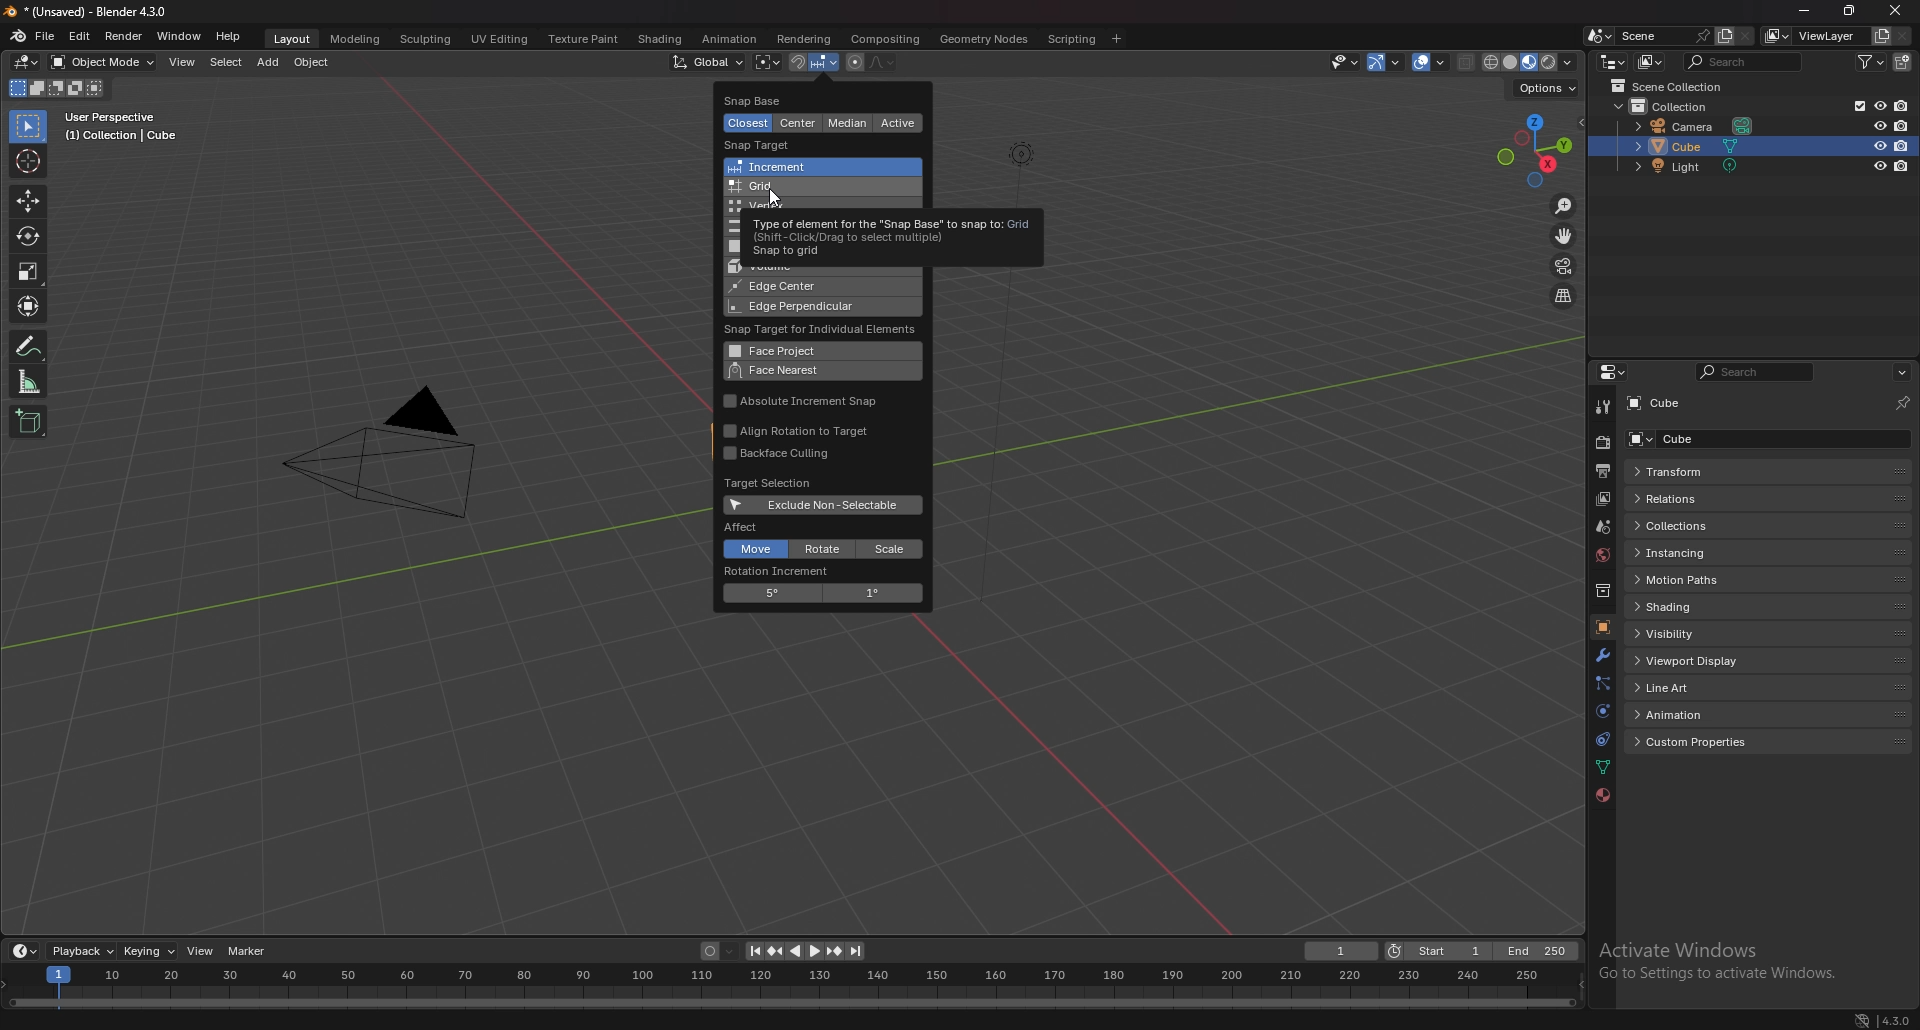 Image resolution: width=1920 pixels, height=1030 pixels. I want to click on active, so click(897, 123).